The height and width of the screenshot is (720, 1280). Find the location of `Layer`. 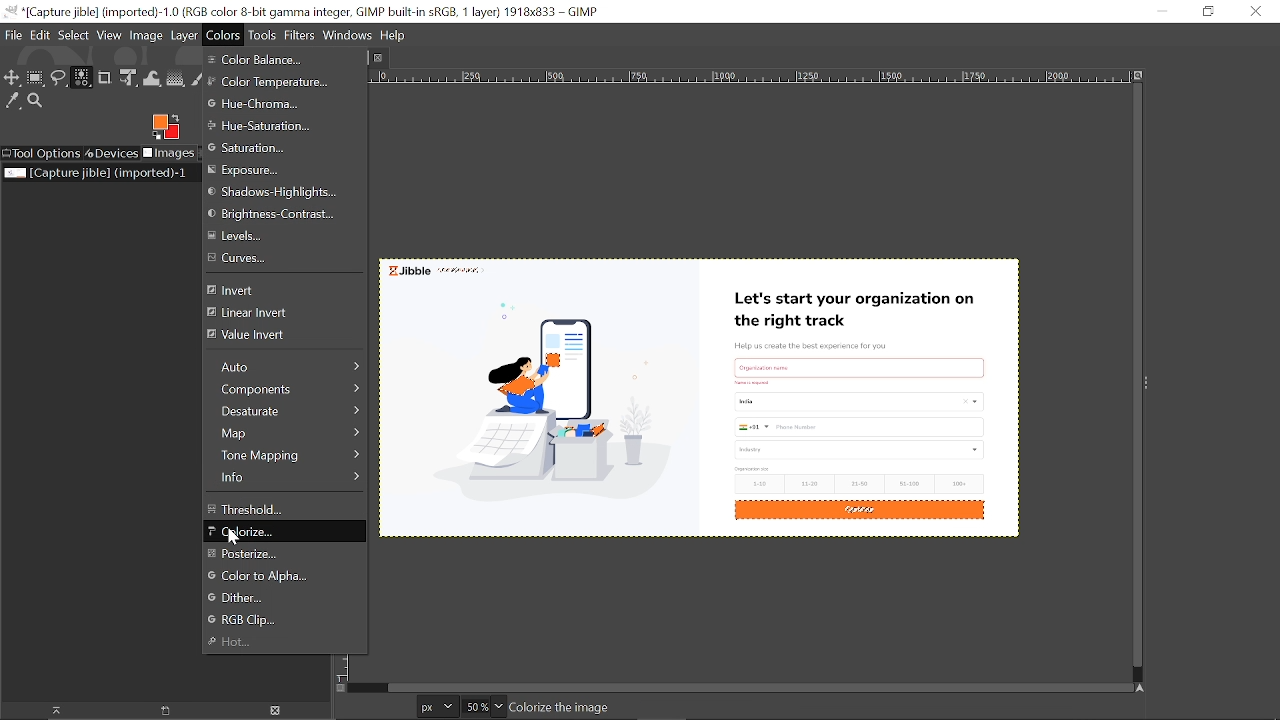

Layer is located at coordinates (184, 35).